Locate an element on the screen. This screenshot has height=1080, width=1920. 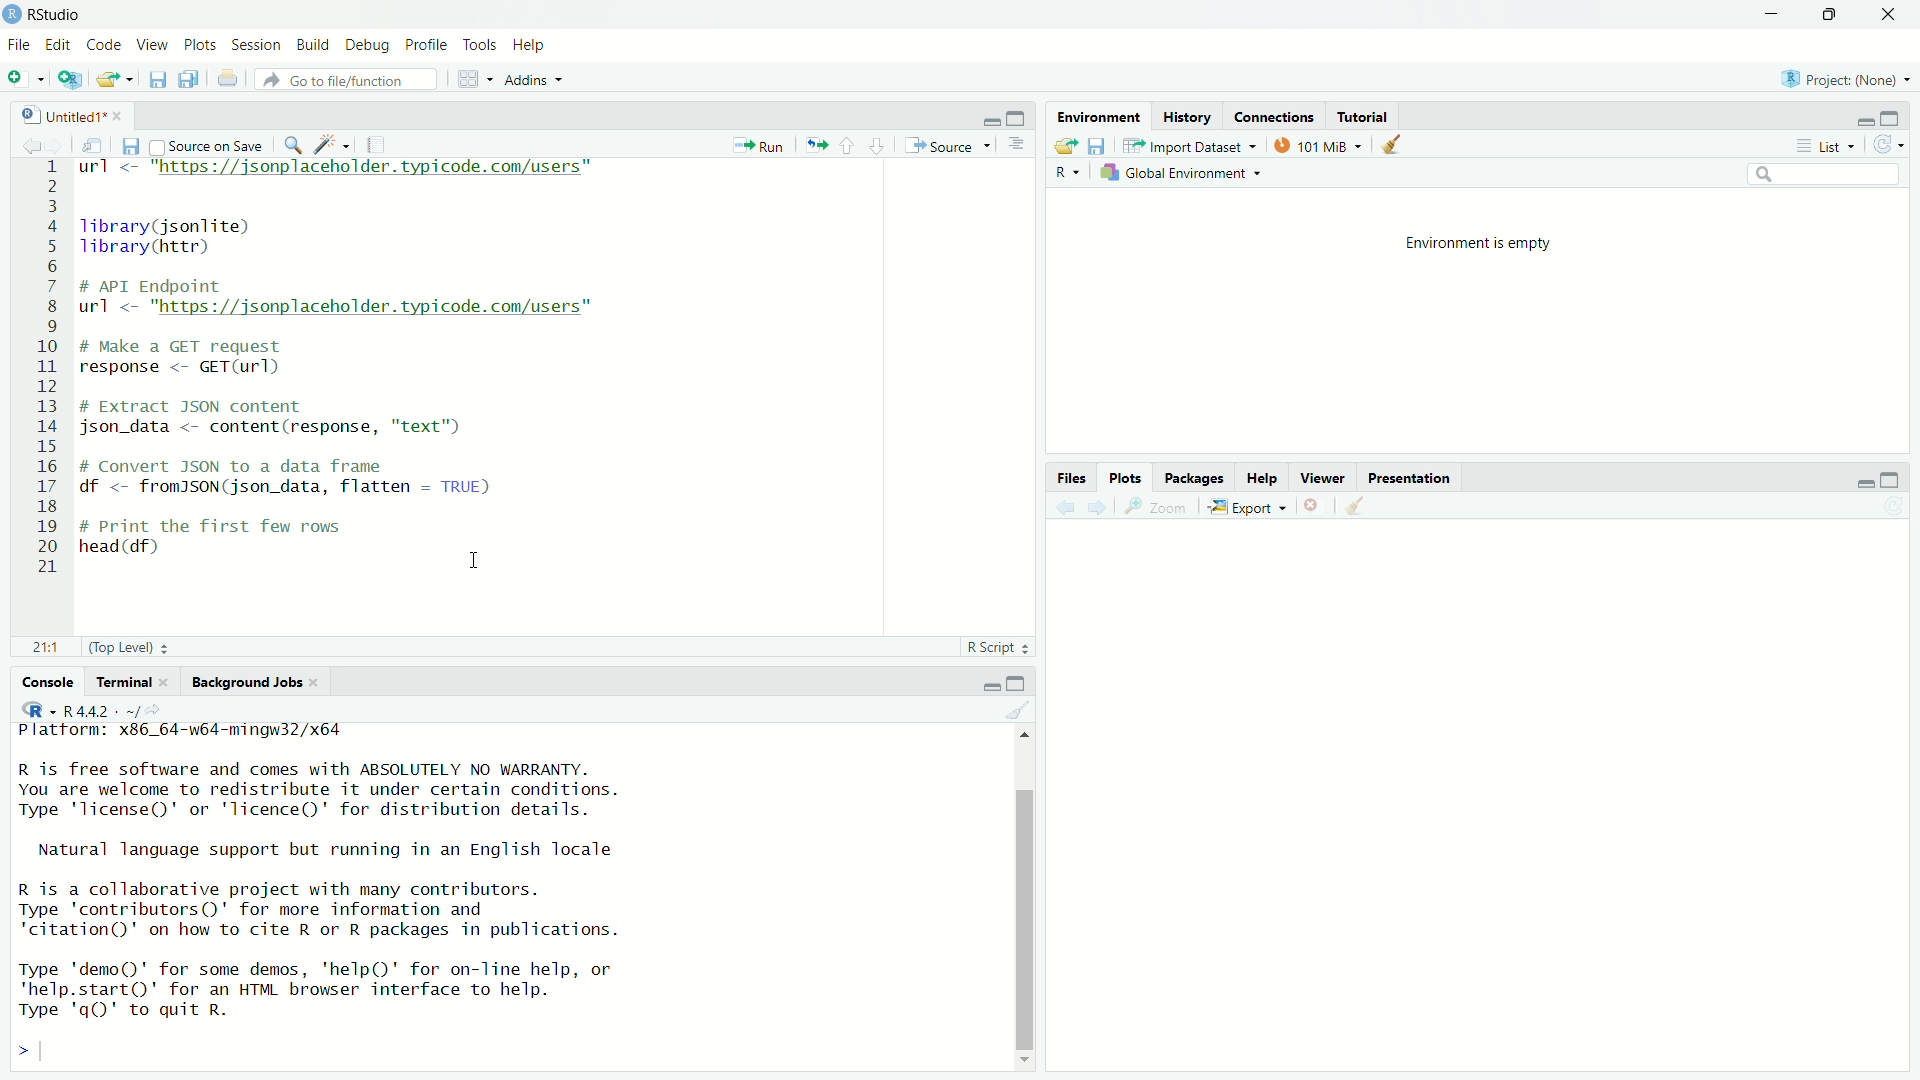
Scroll is located at coordinates (1027, 898).